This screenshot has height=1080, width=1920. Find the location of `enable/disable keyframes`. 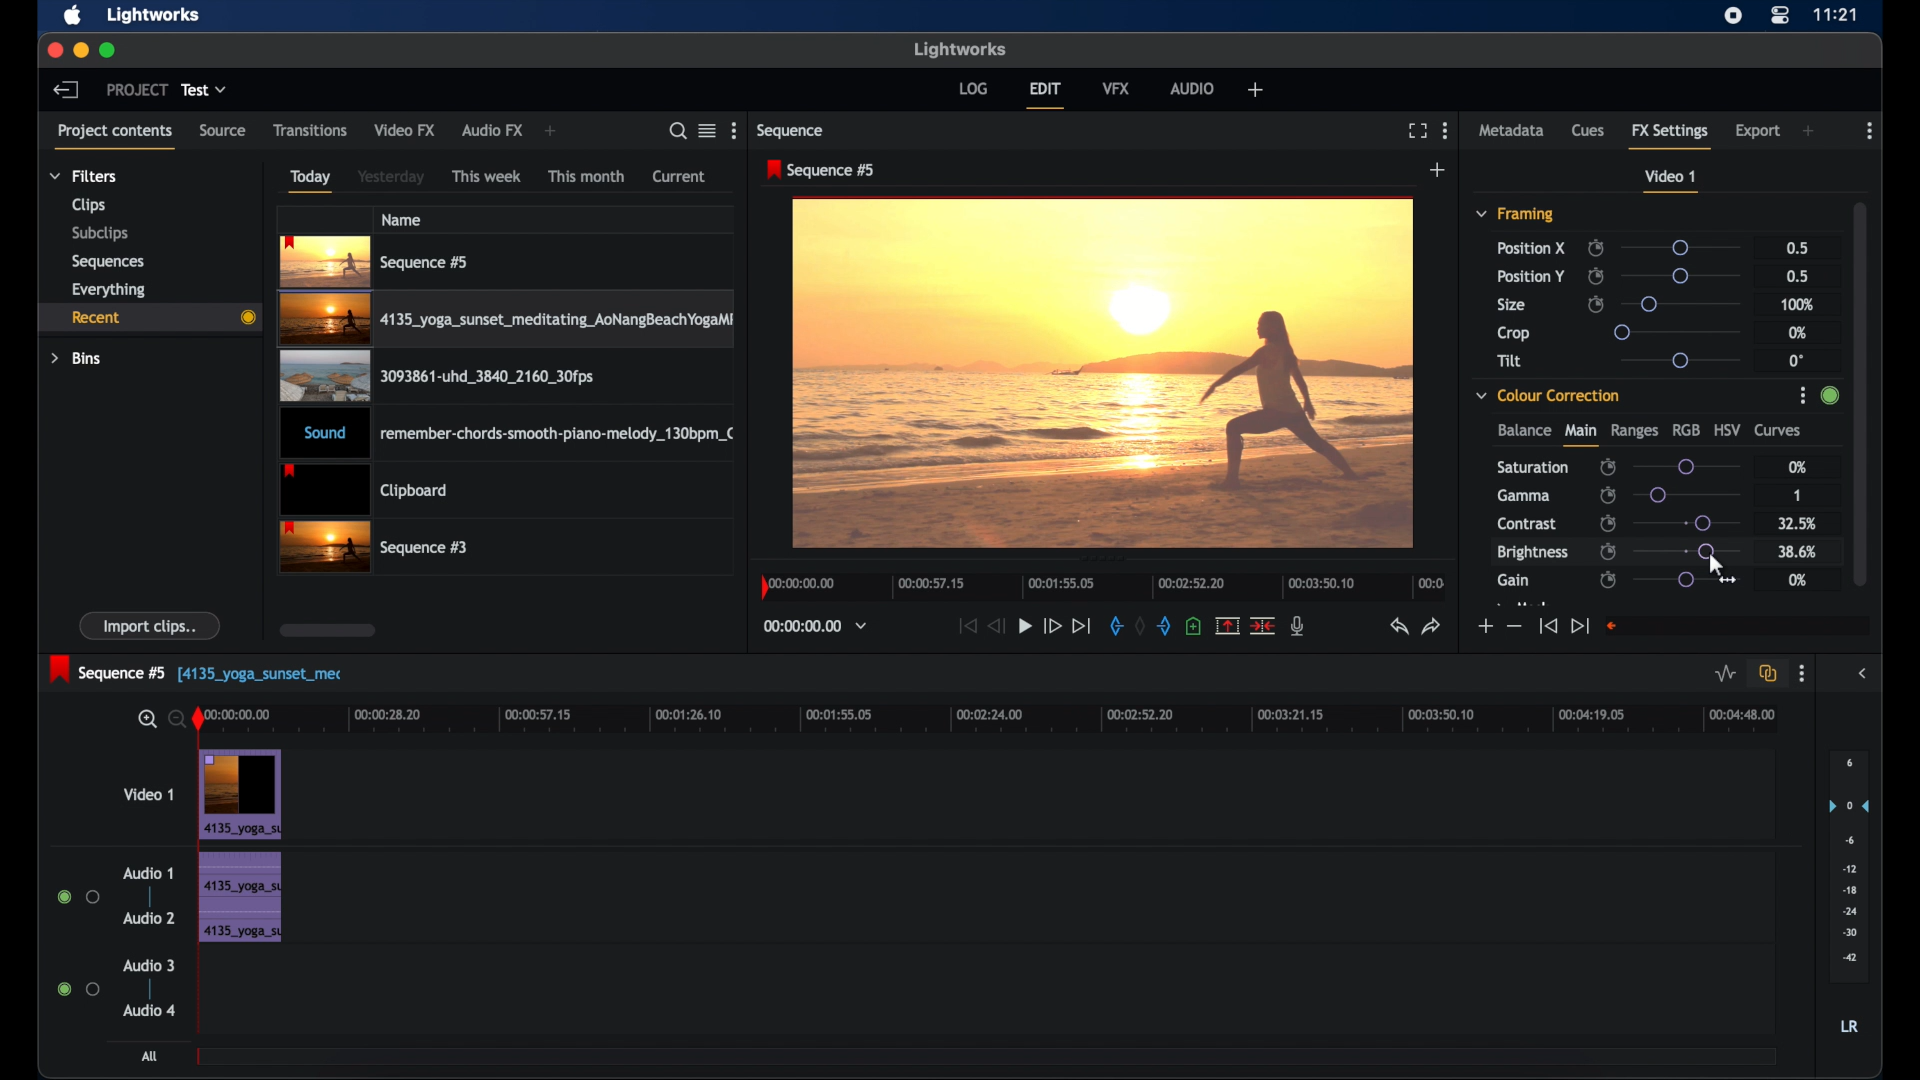

enable/disable keyframes is located at coordinates (1608, 581).